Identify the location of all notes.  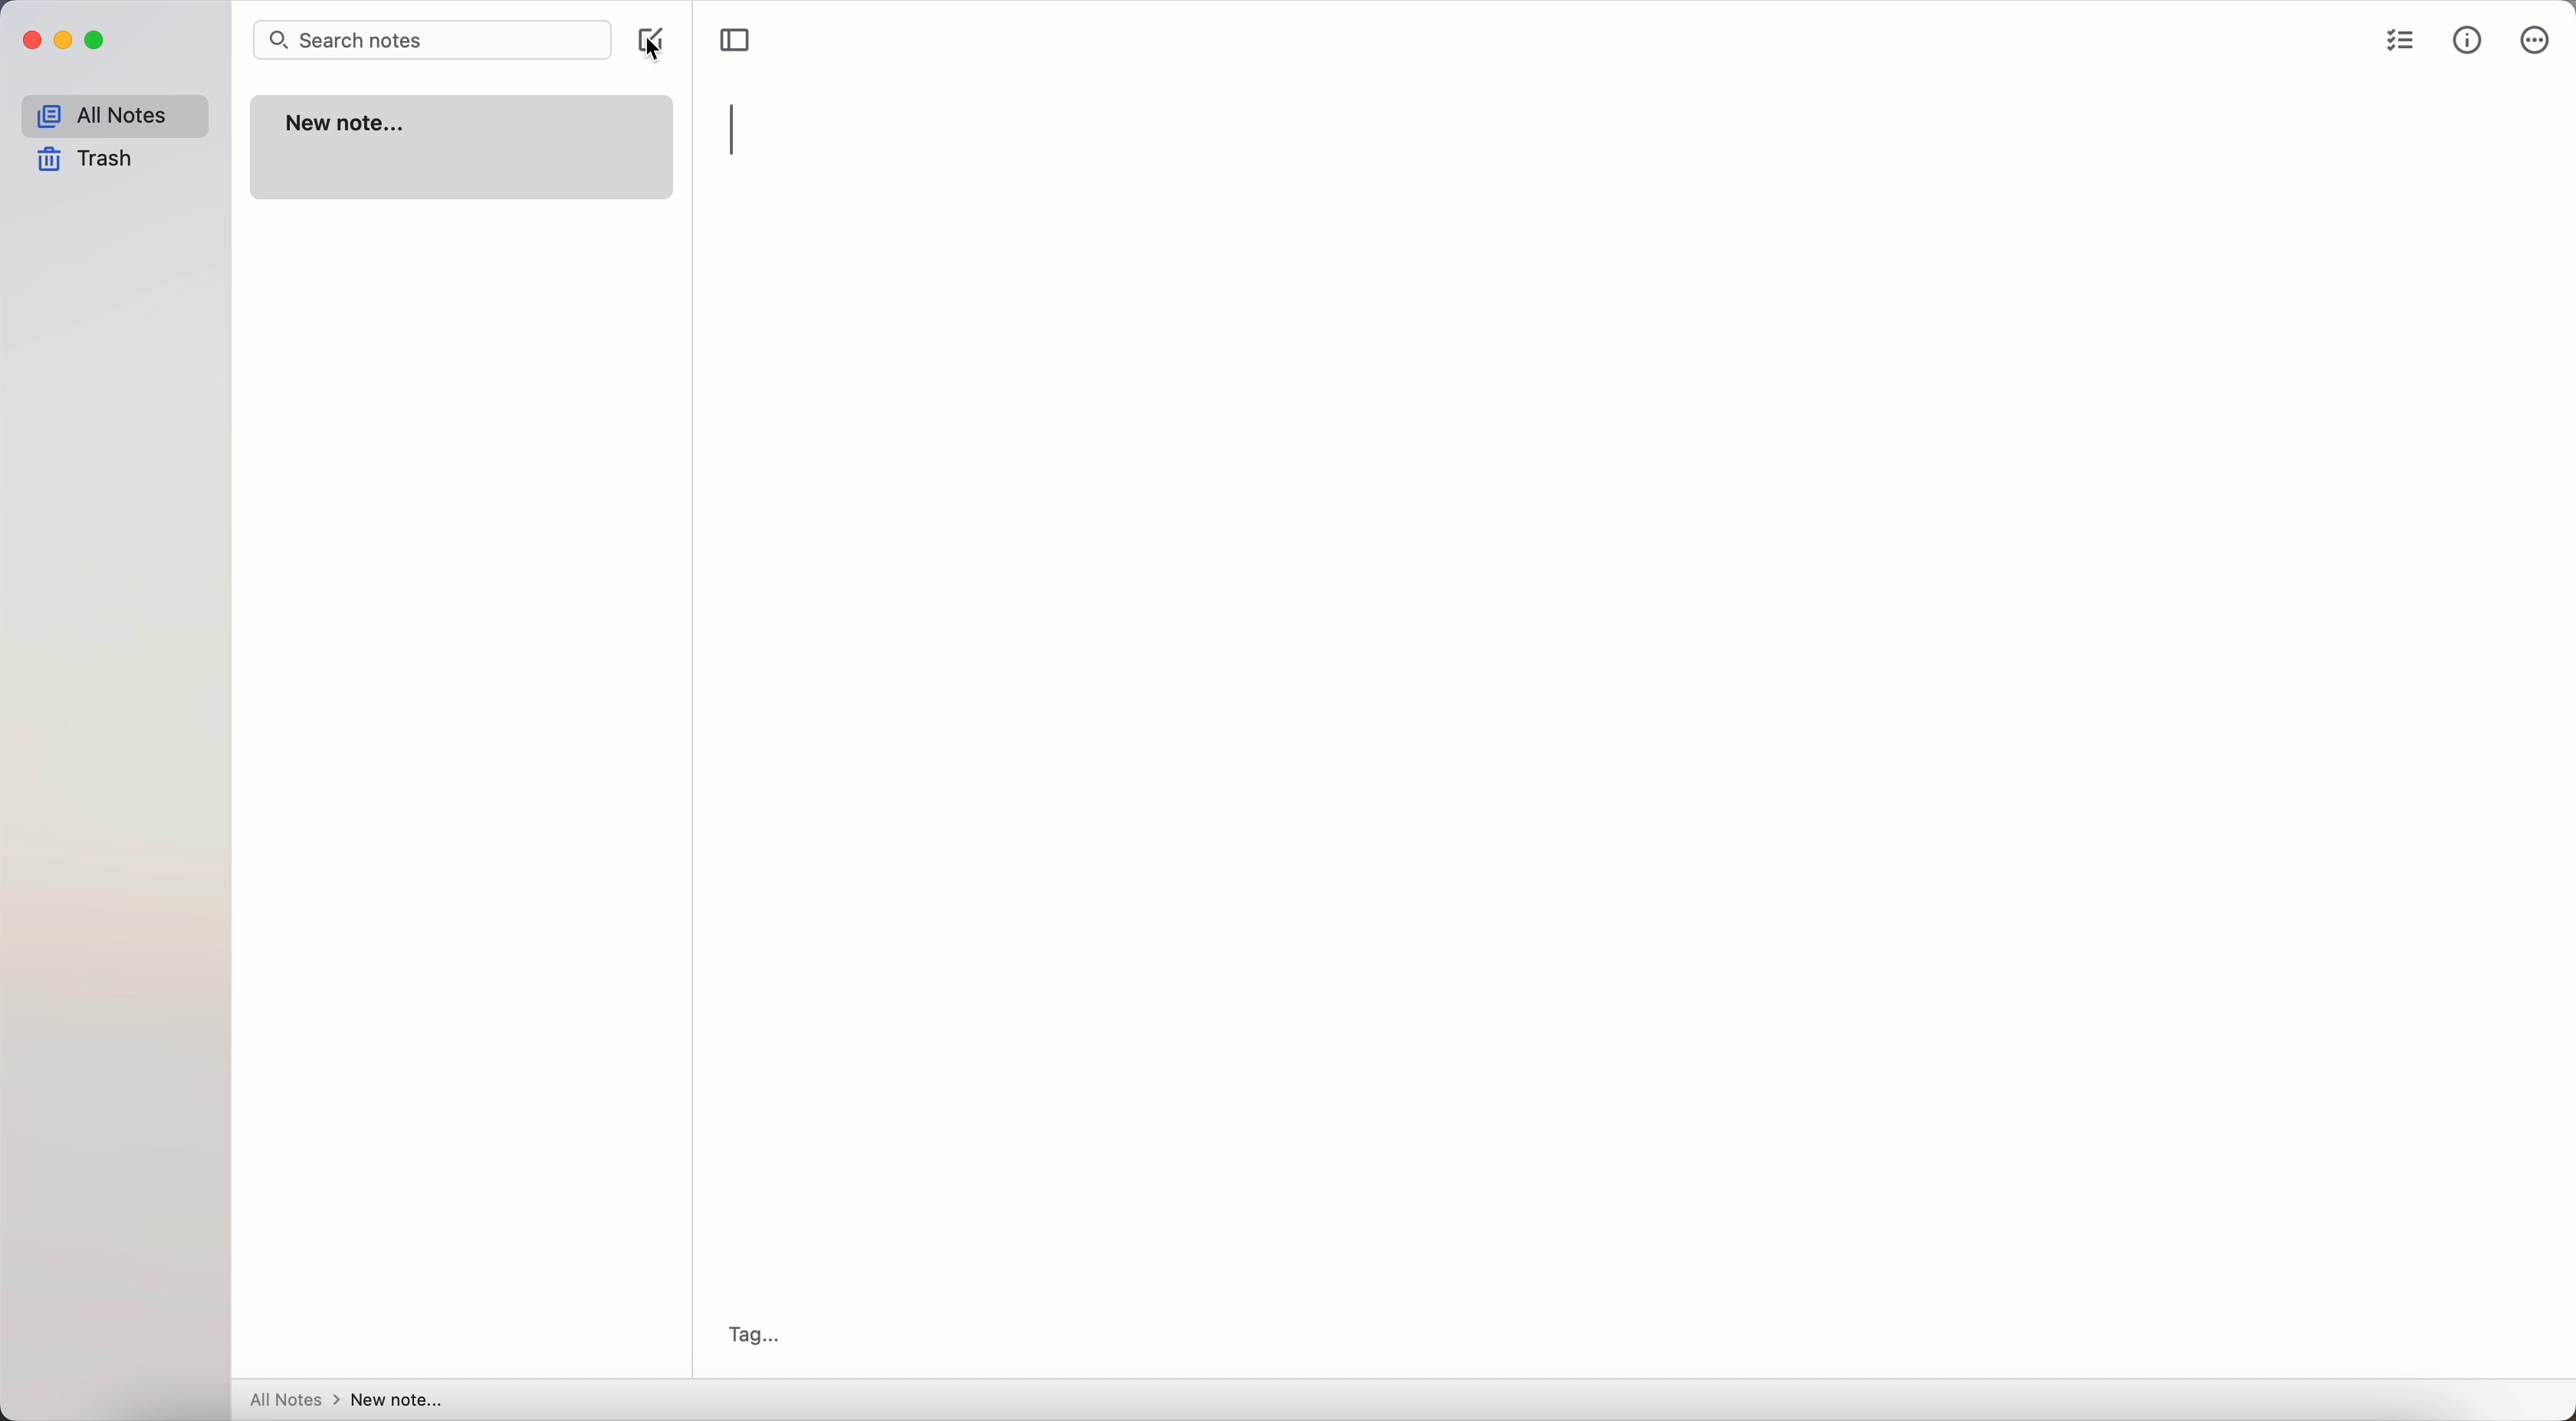
(293, 1399).